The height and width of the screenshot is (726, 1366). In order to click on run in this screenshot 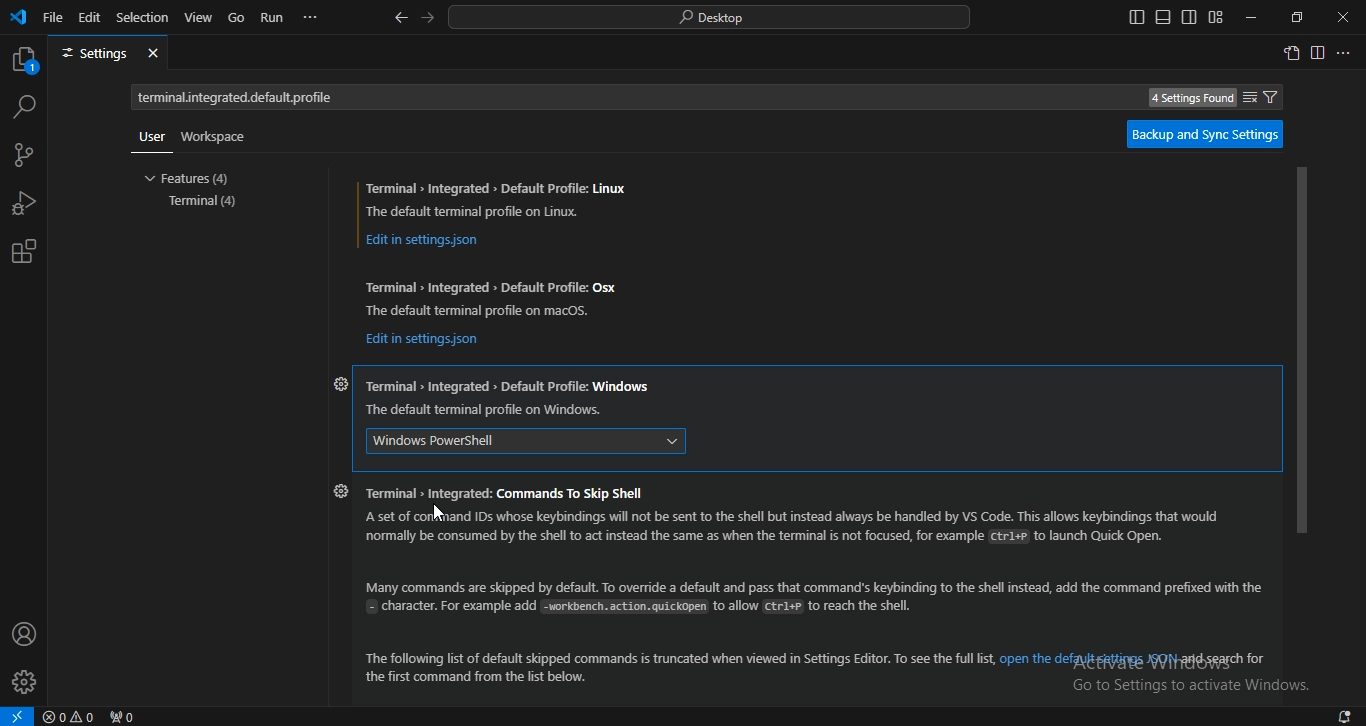, I will do `click(271, 18)`.